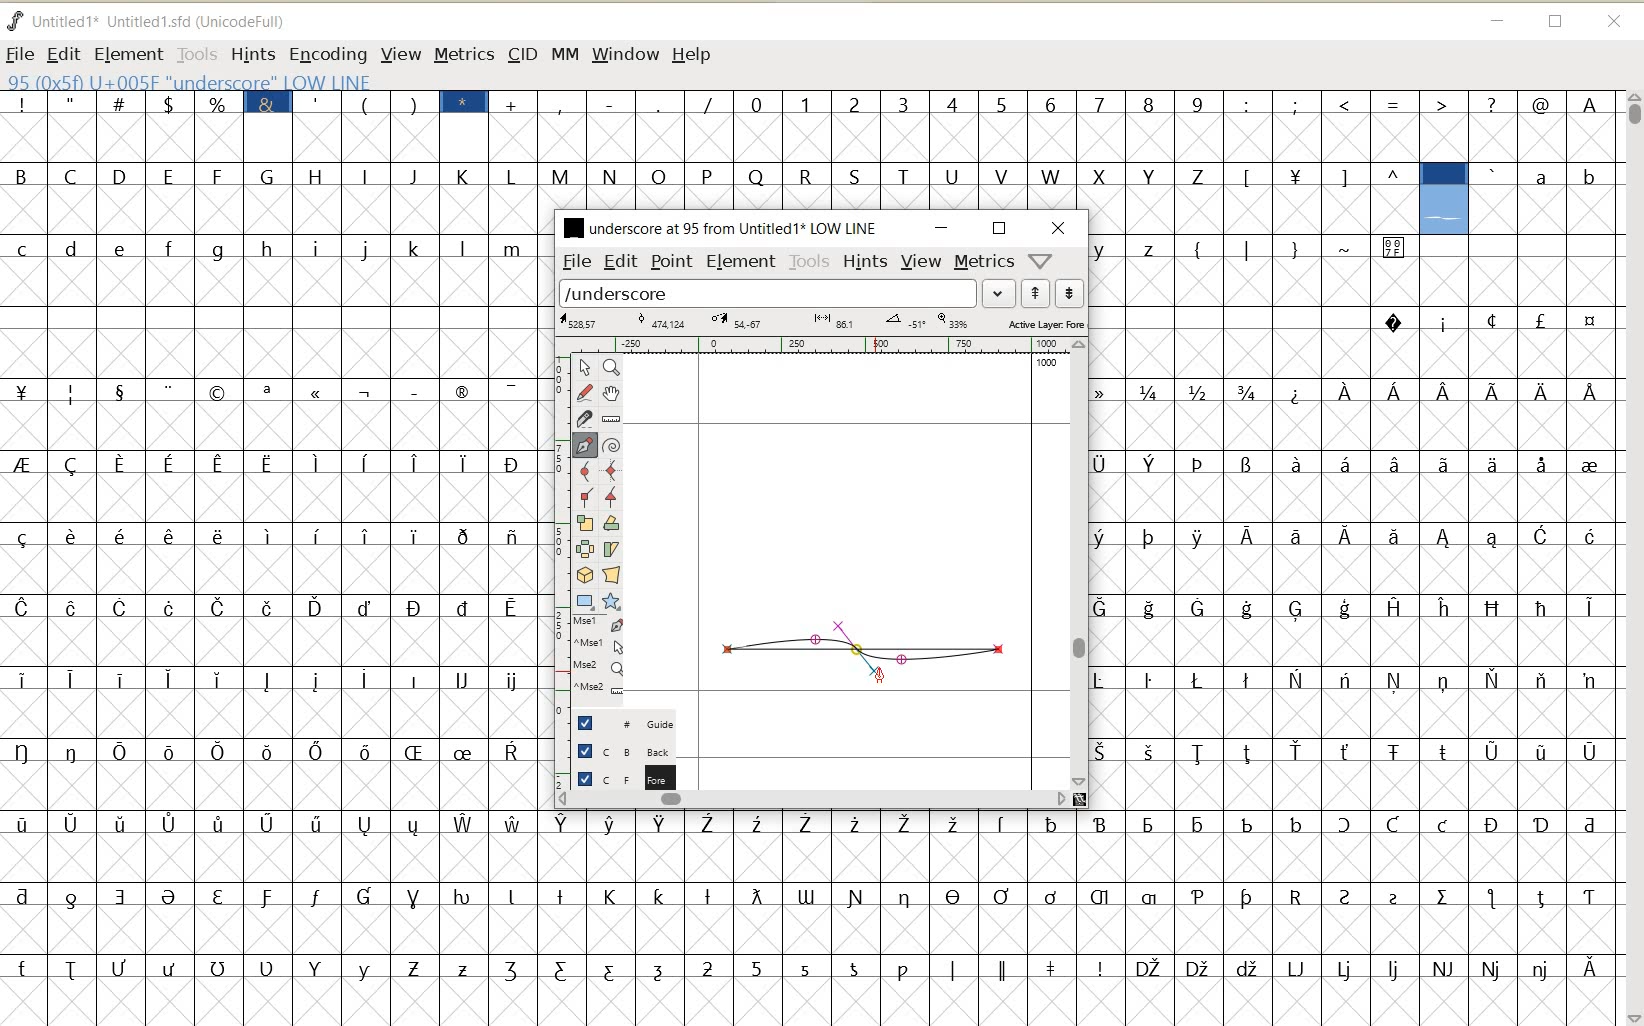 The height and width of the screenshot is (1026, 1644). Describe the element at coordinates (522, 56) in the screenshot. I see `CID` at that location.